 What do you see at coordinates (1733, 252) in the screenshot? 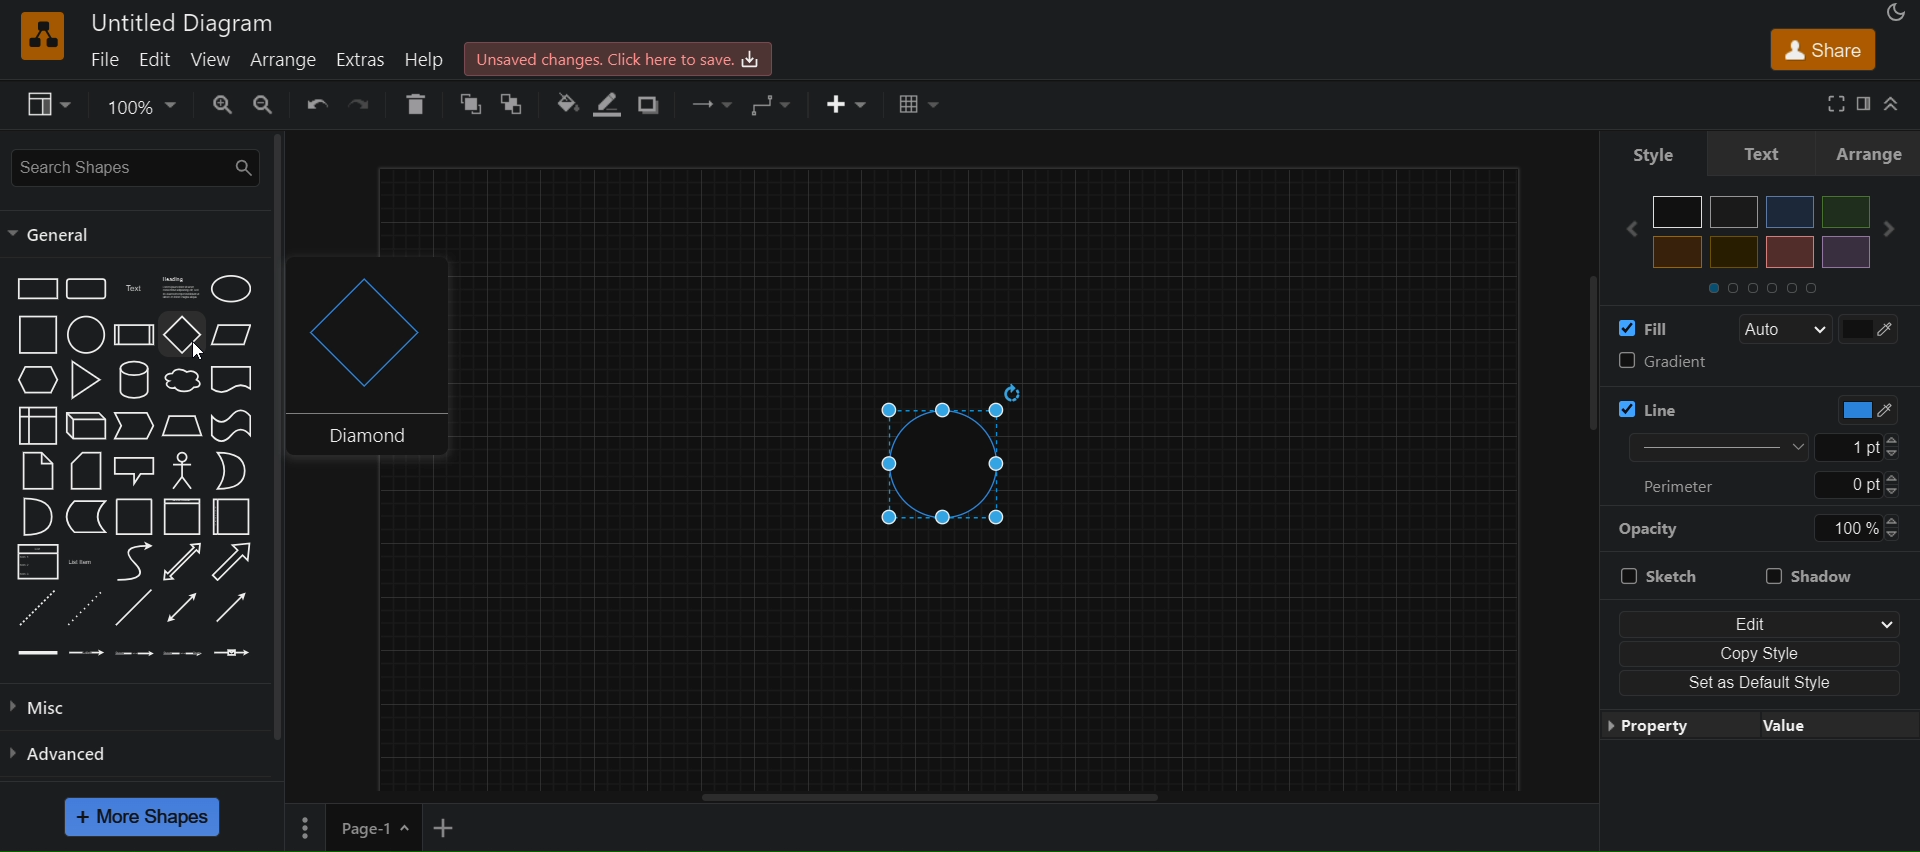
I see `light yellow color` at bounding box center [1733, 252].